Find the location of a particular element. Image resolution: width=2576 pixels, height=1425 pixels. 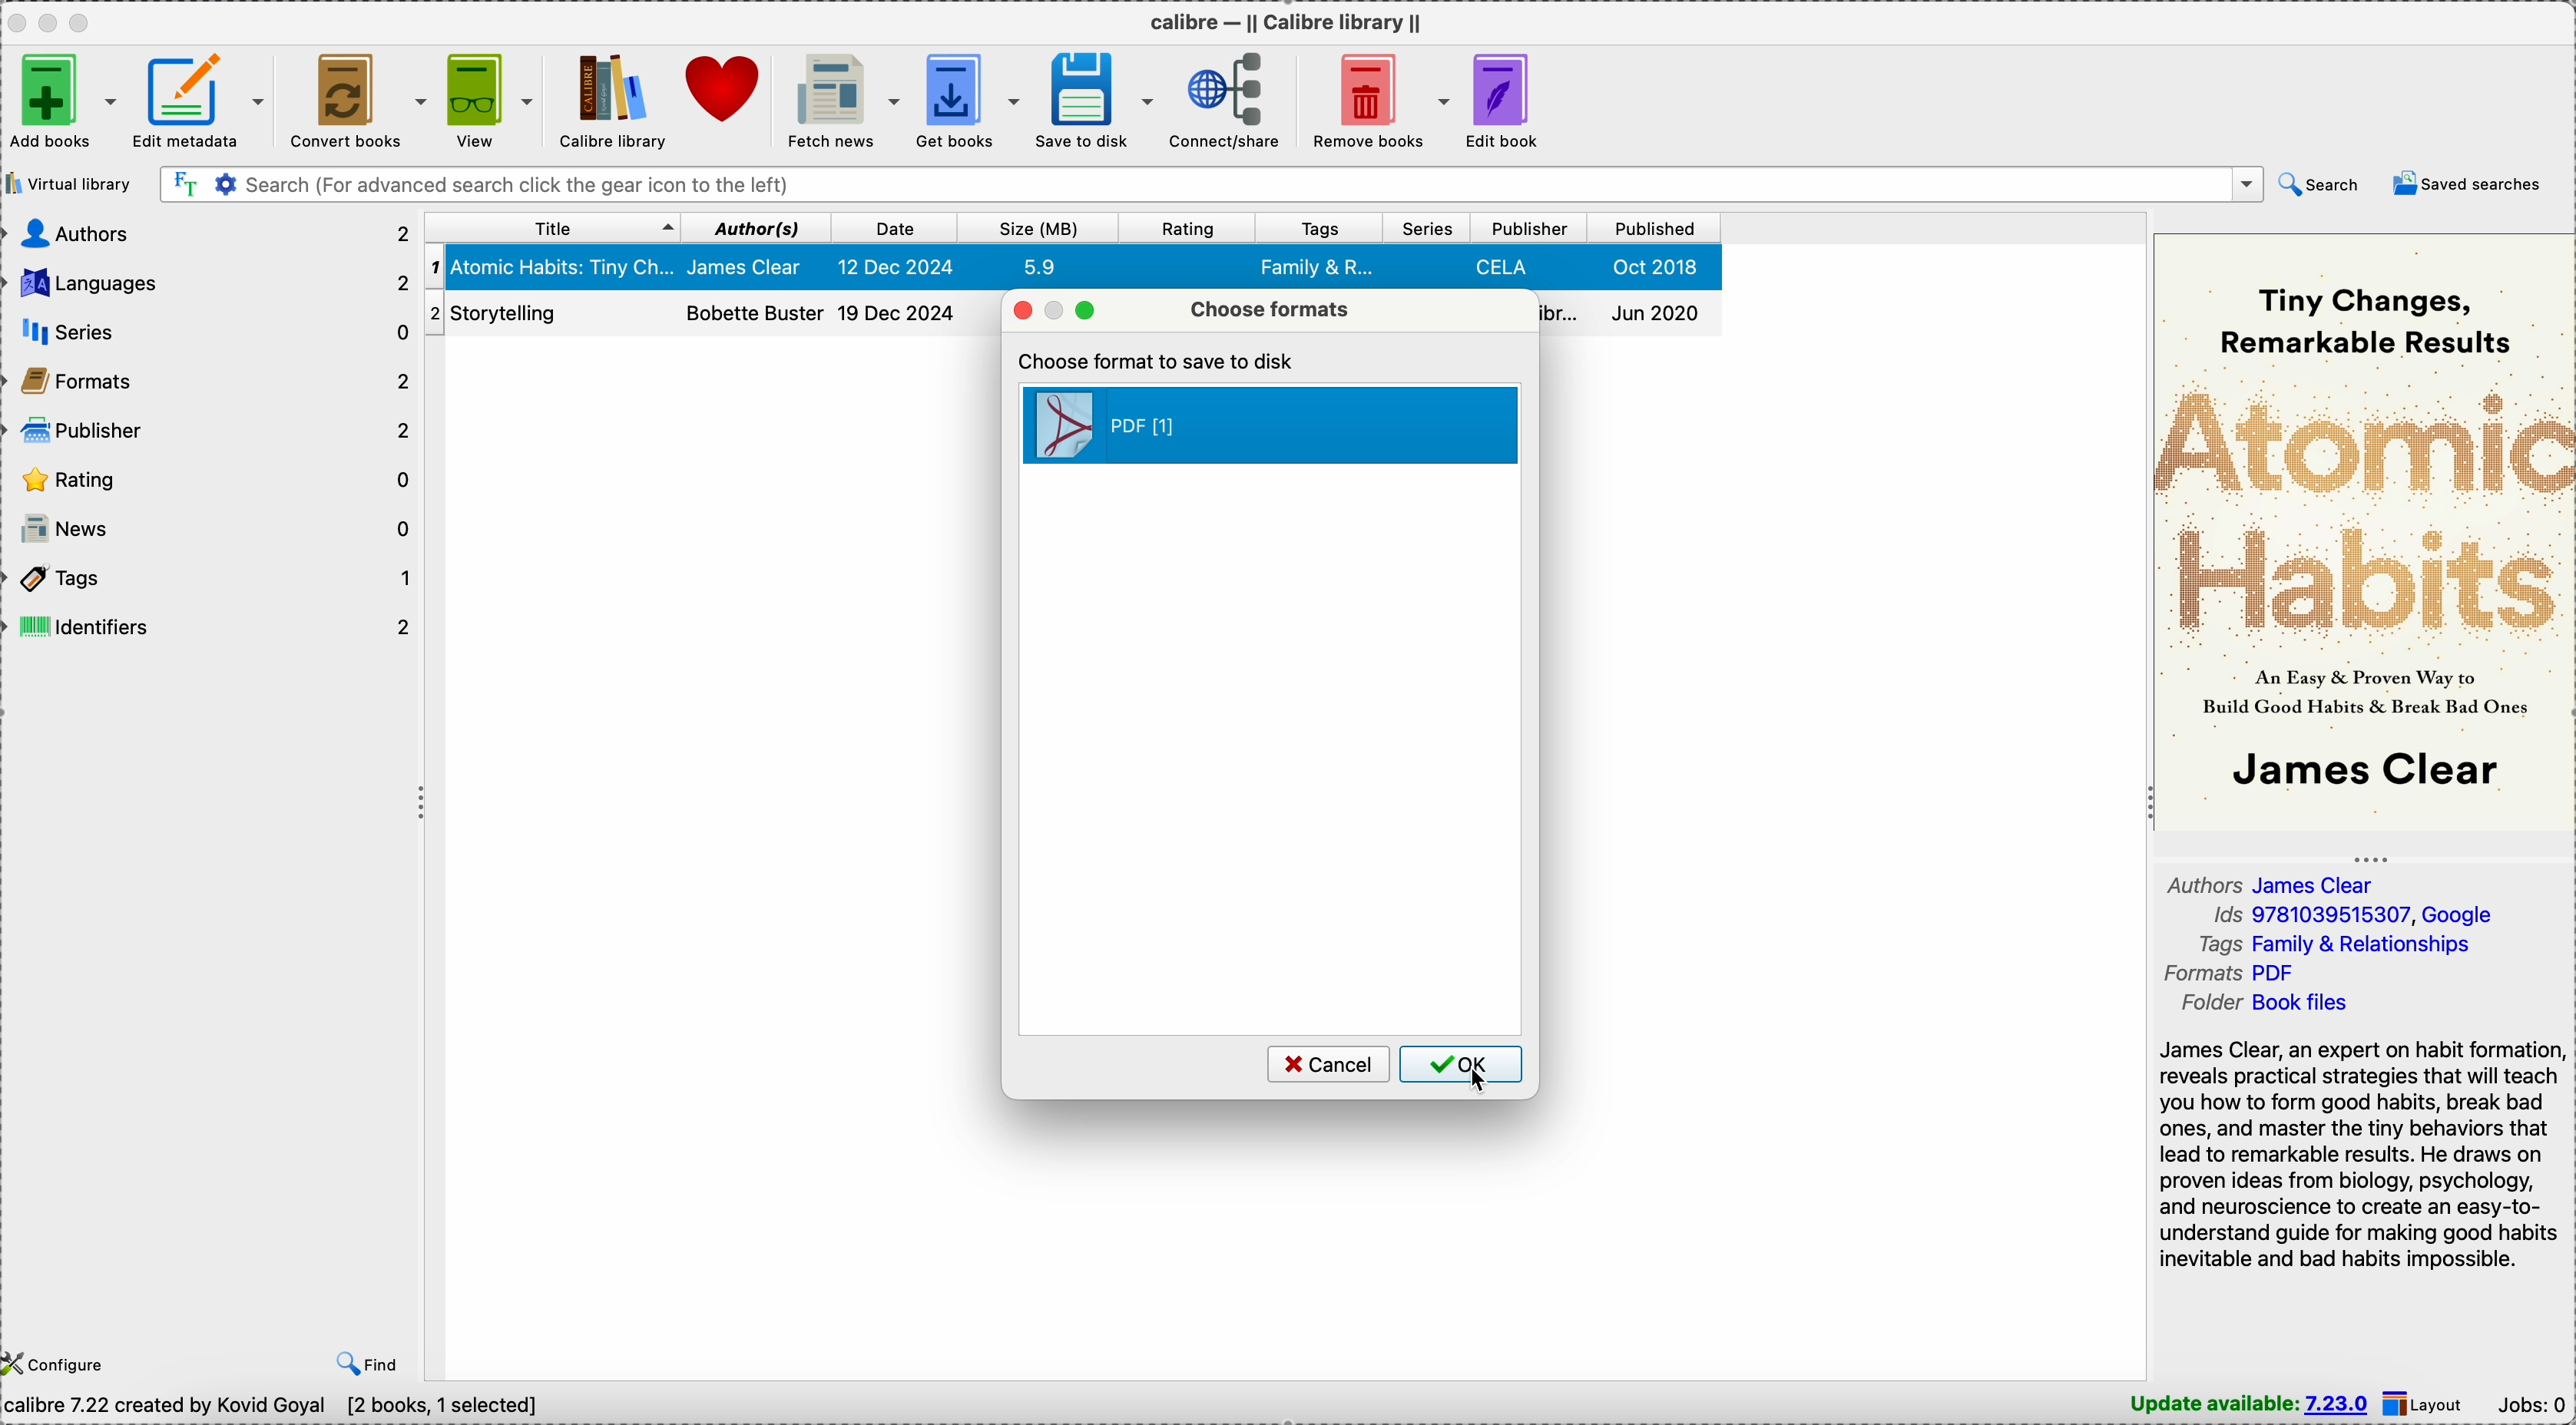

choose format to save to disk is located at coordinates (1161, 360).